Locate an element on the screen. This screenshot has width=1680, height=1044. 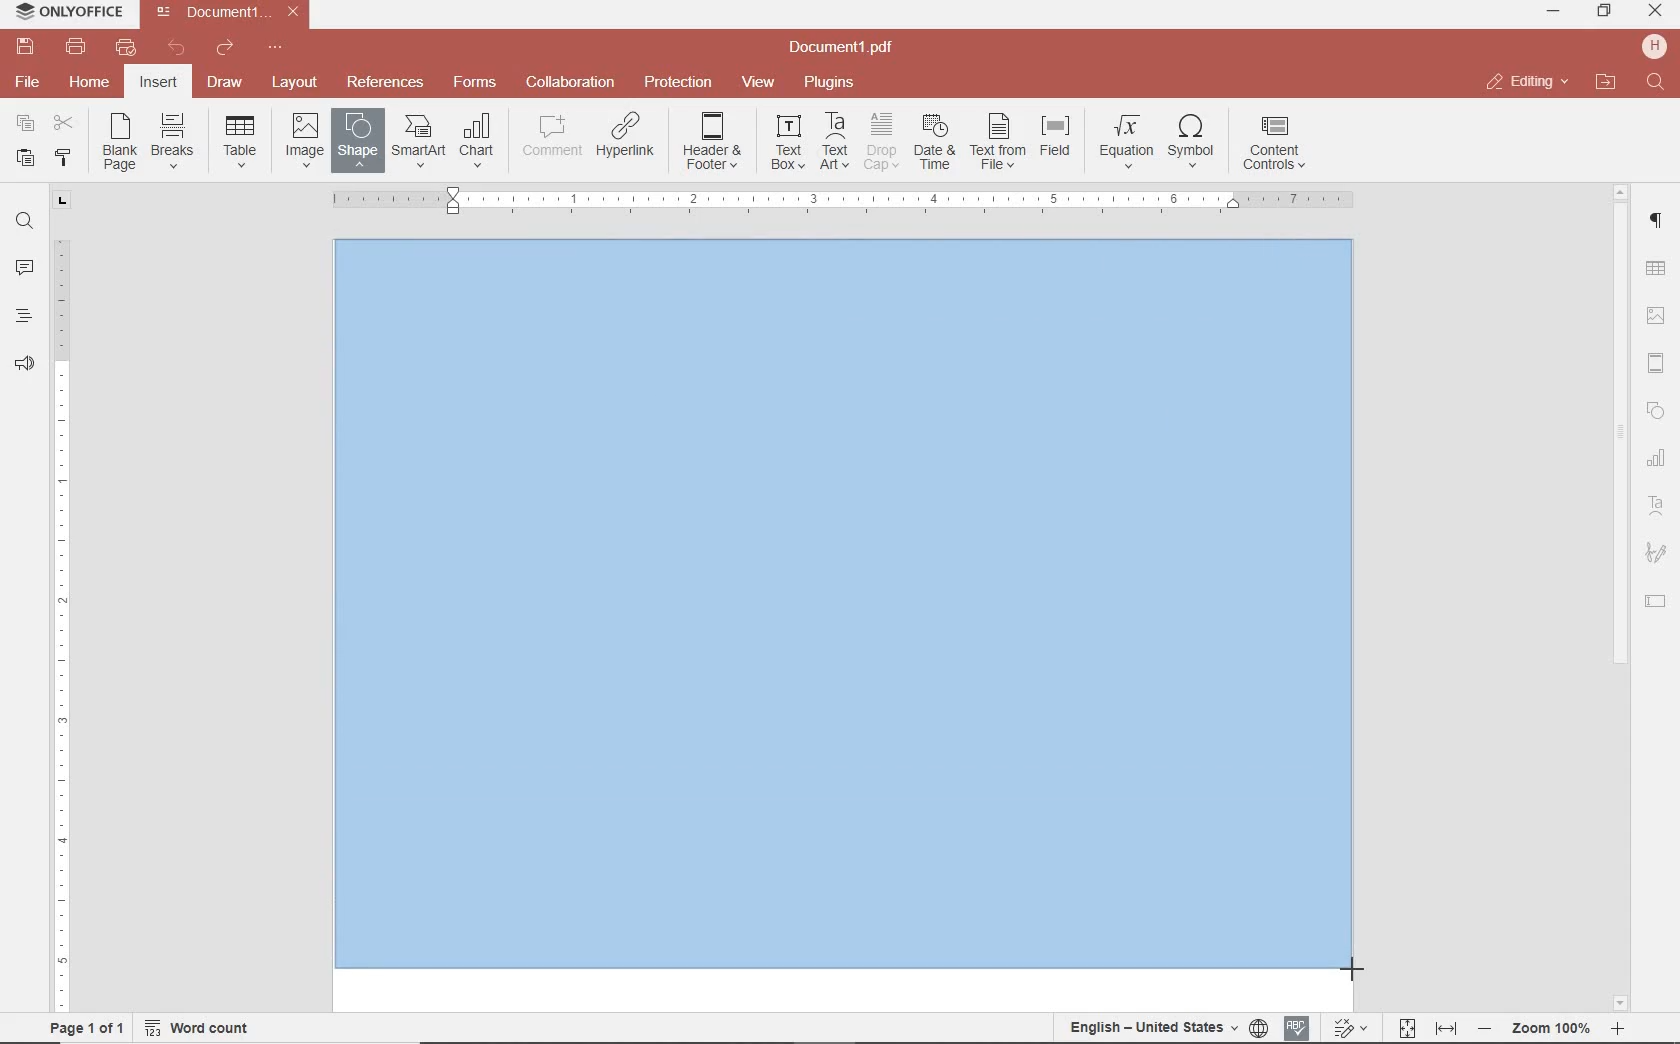
DROP CAP is located at coordinates (881, 142).